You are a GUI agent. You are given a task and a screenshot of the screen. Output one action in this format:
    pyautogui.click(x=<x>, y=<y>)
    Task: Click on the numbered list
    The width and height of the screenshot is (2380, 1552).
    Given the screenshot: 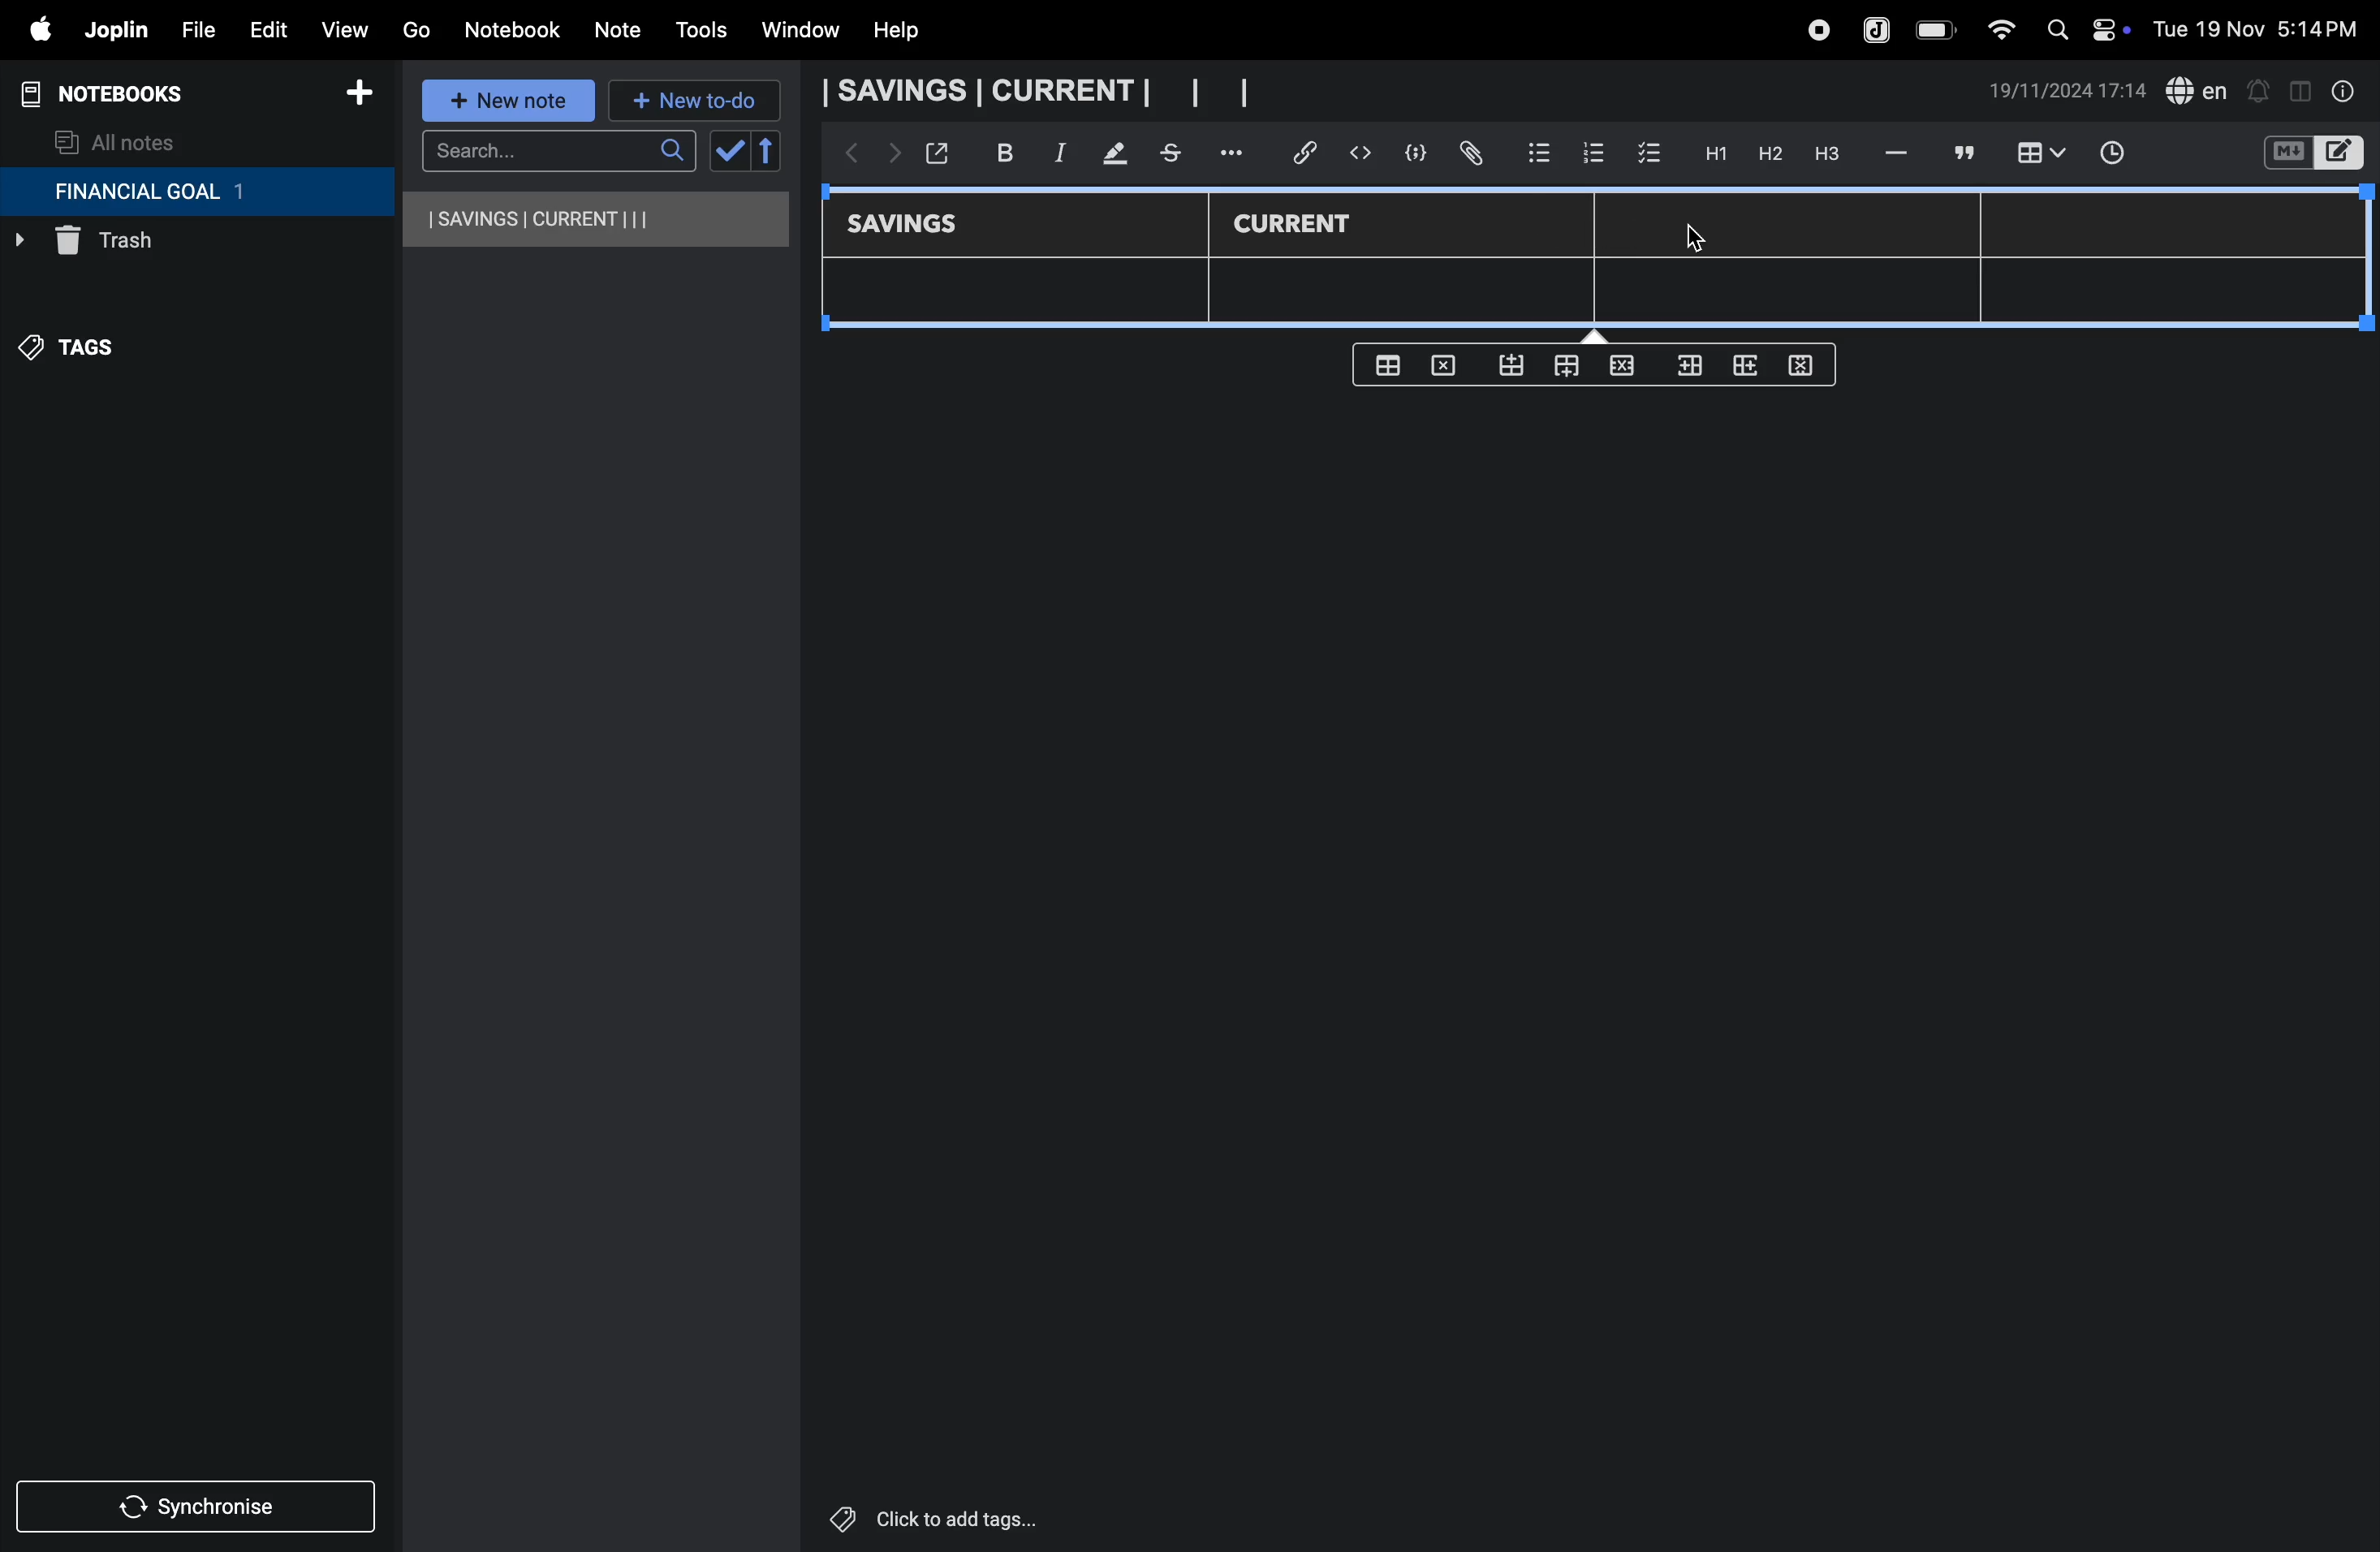 What is the action you would take?
    pyautogui.click(x=1592, y=152)
    